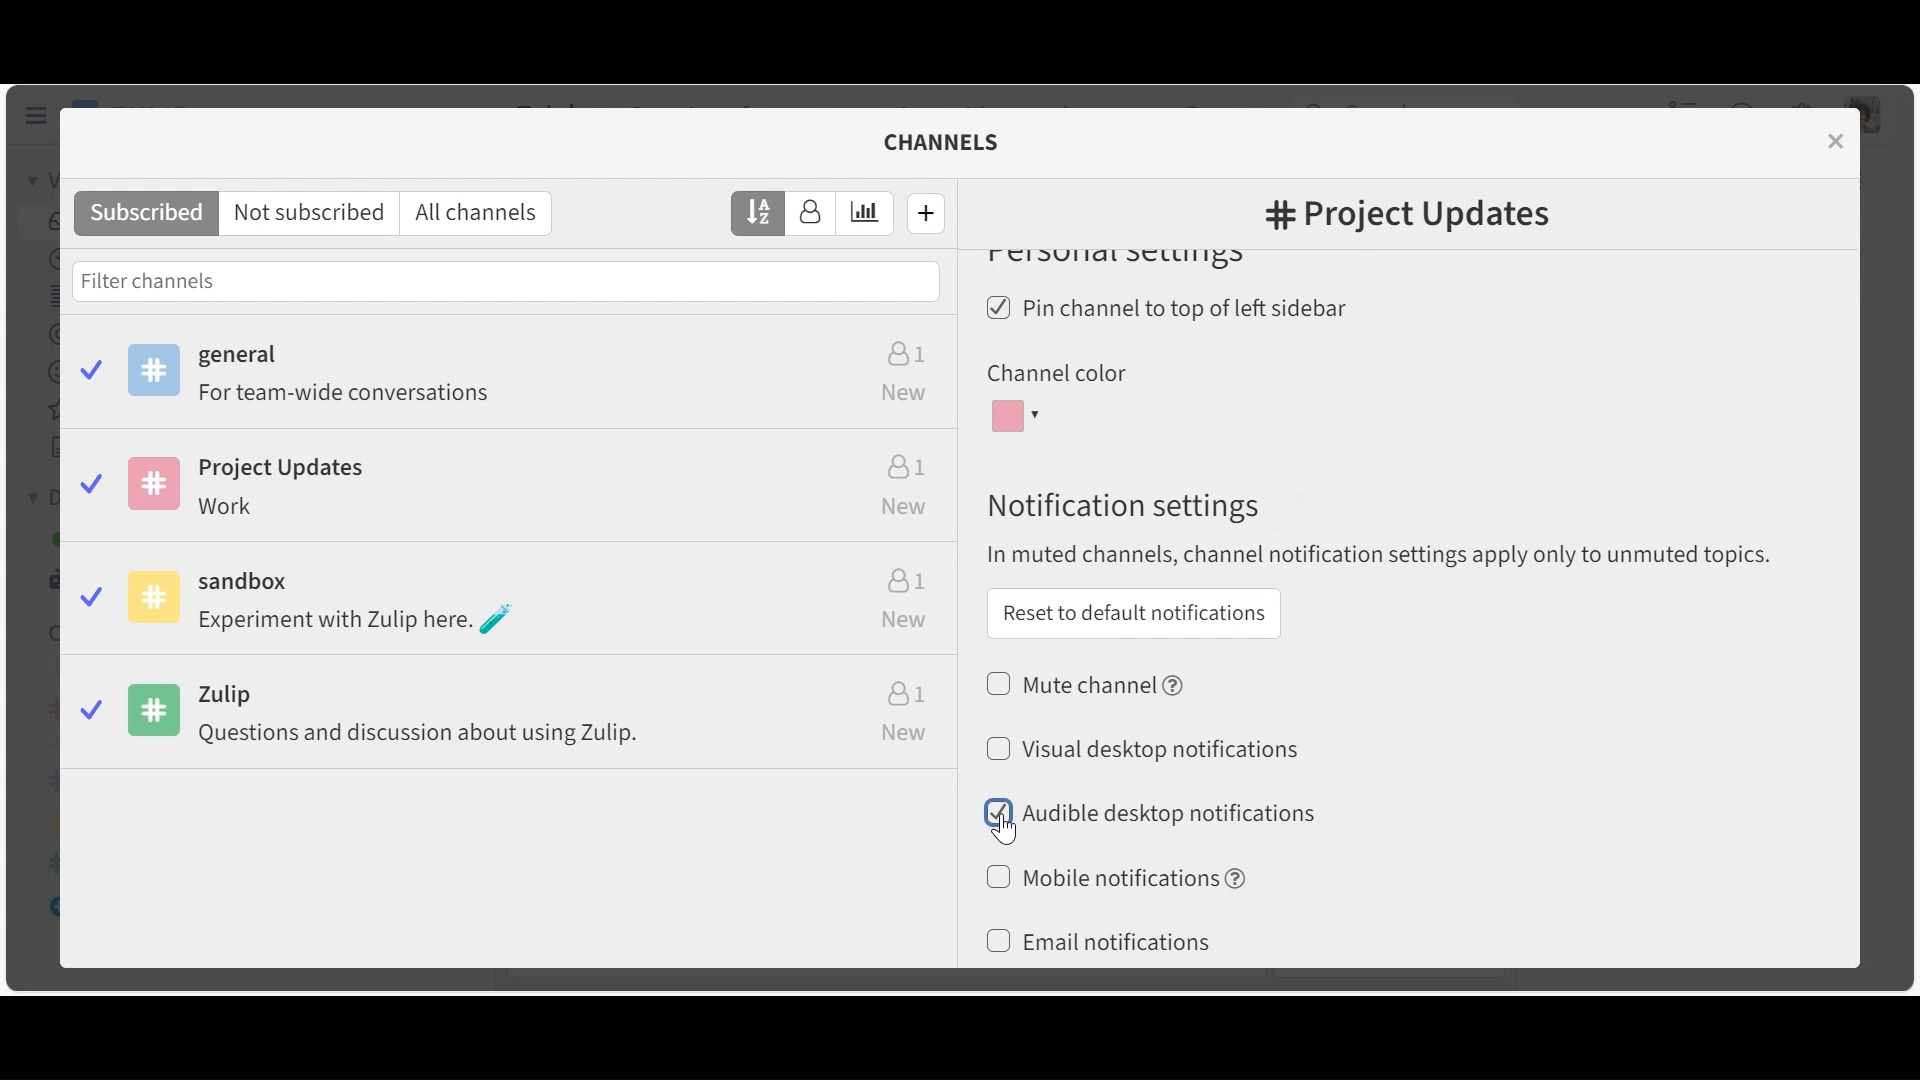  Describe the element at coordinates (1407, 217) in the screenshot. I see `#Channel` at that location.